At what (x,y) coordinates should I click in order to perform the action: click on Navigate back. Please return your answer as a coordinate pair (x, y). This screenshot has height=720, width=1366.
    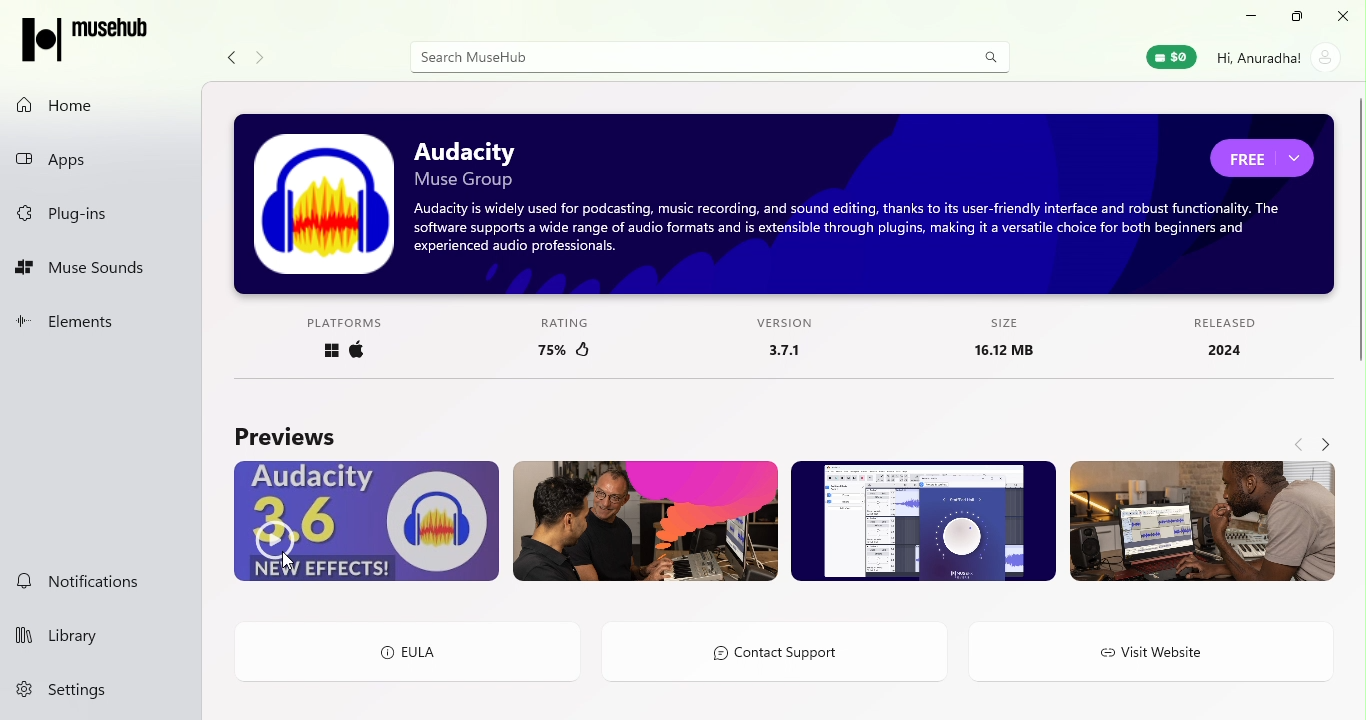
    Looking at the image, I should click on (233, 57).